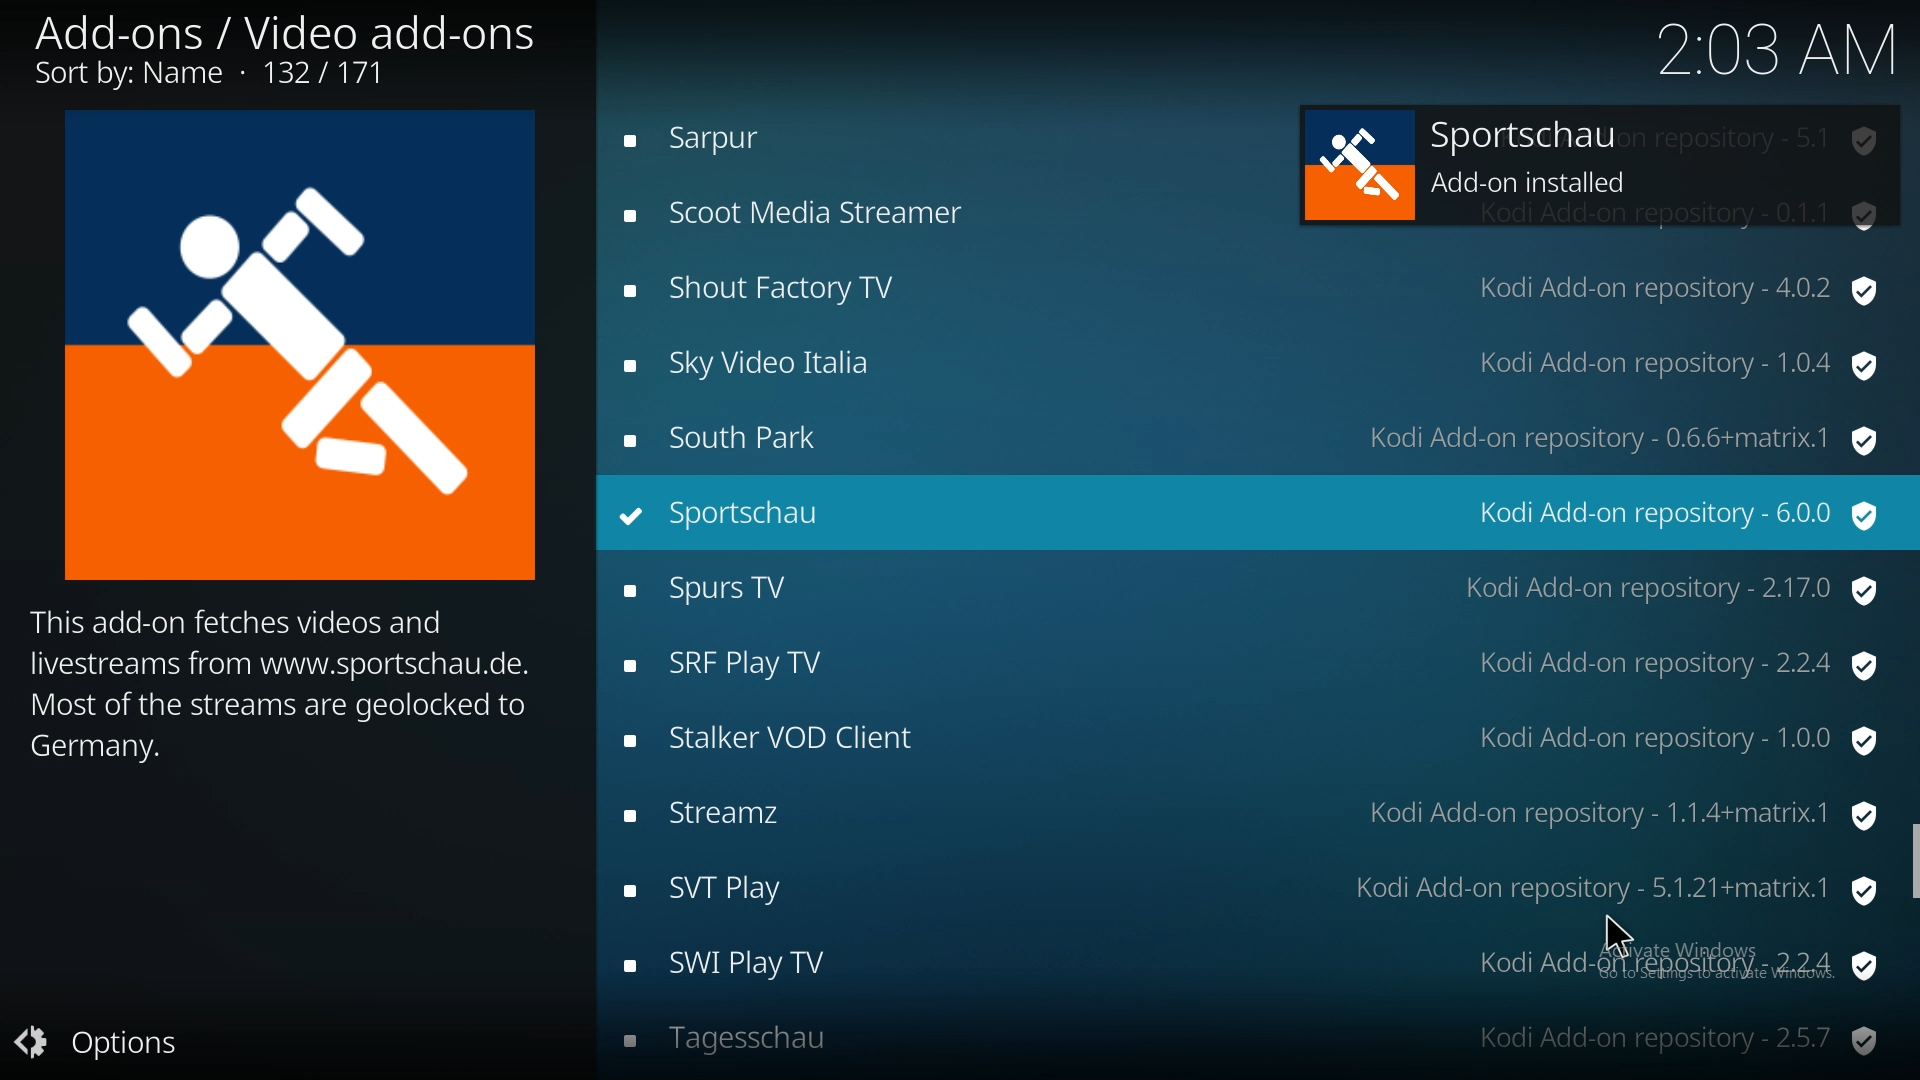 Image resolution: width=1920 pixels, height=1080 pixels. Describe the element at coordinates (1254, 434) in the screenshot. I see `south park` at that location.